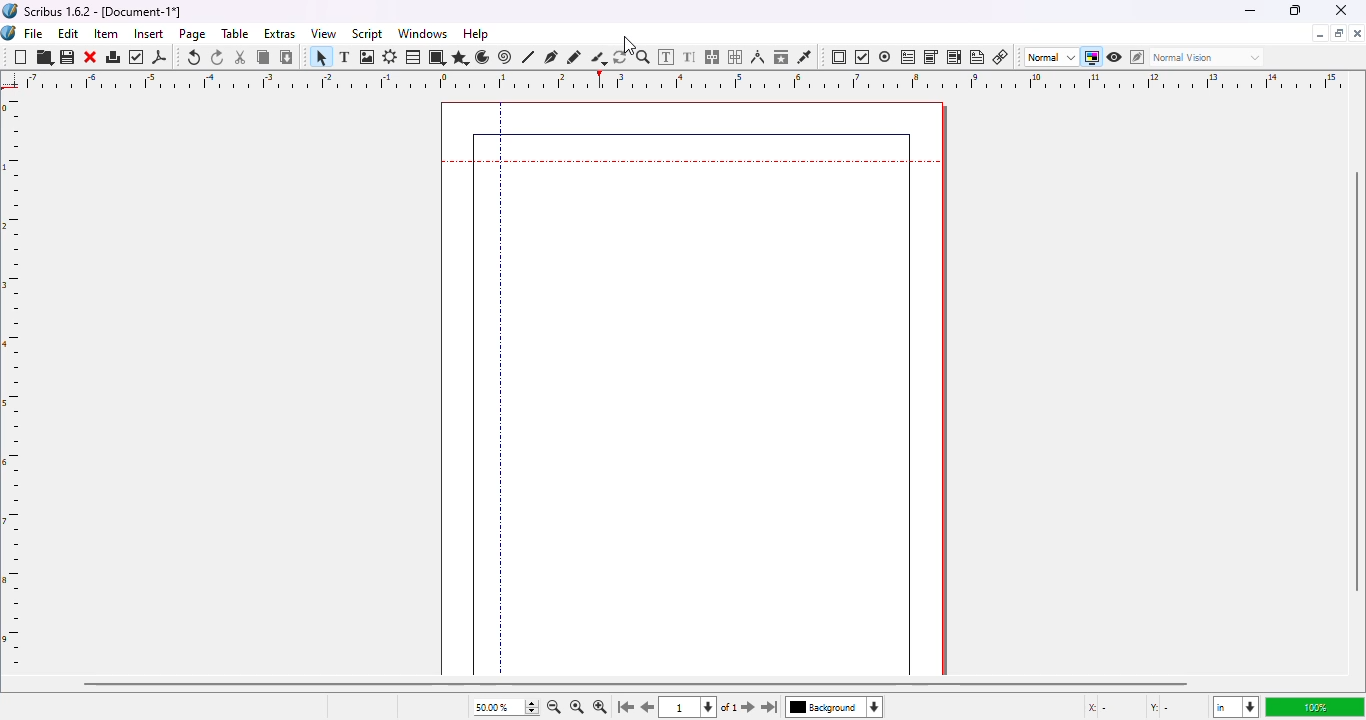  What do you see at coordinates (552, 56) in the screenshot?
I see `bezier curve` at bounding box center [552, 56].